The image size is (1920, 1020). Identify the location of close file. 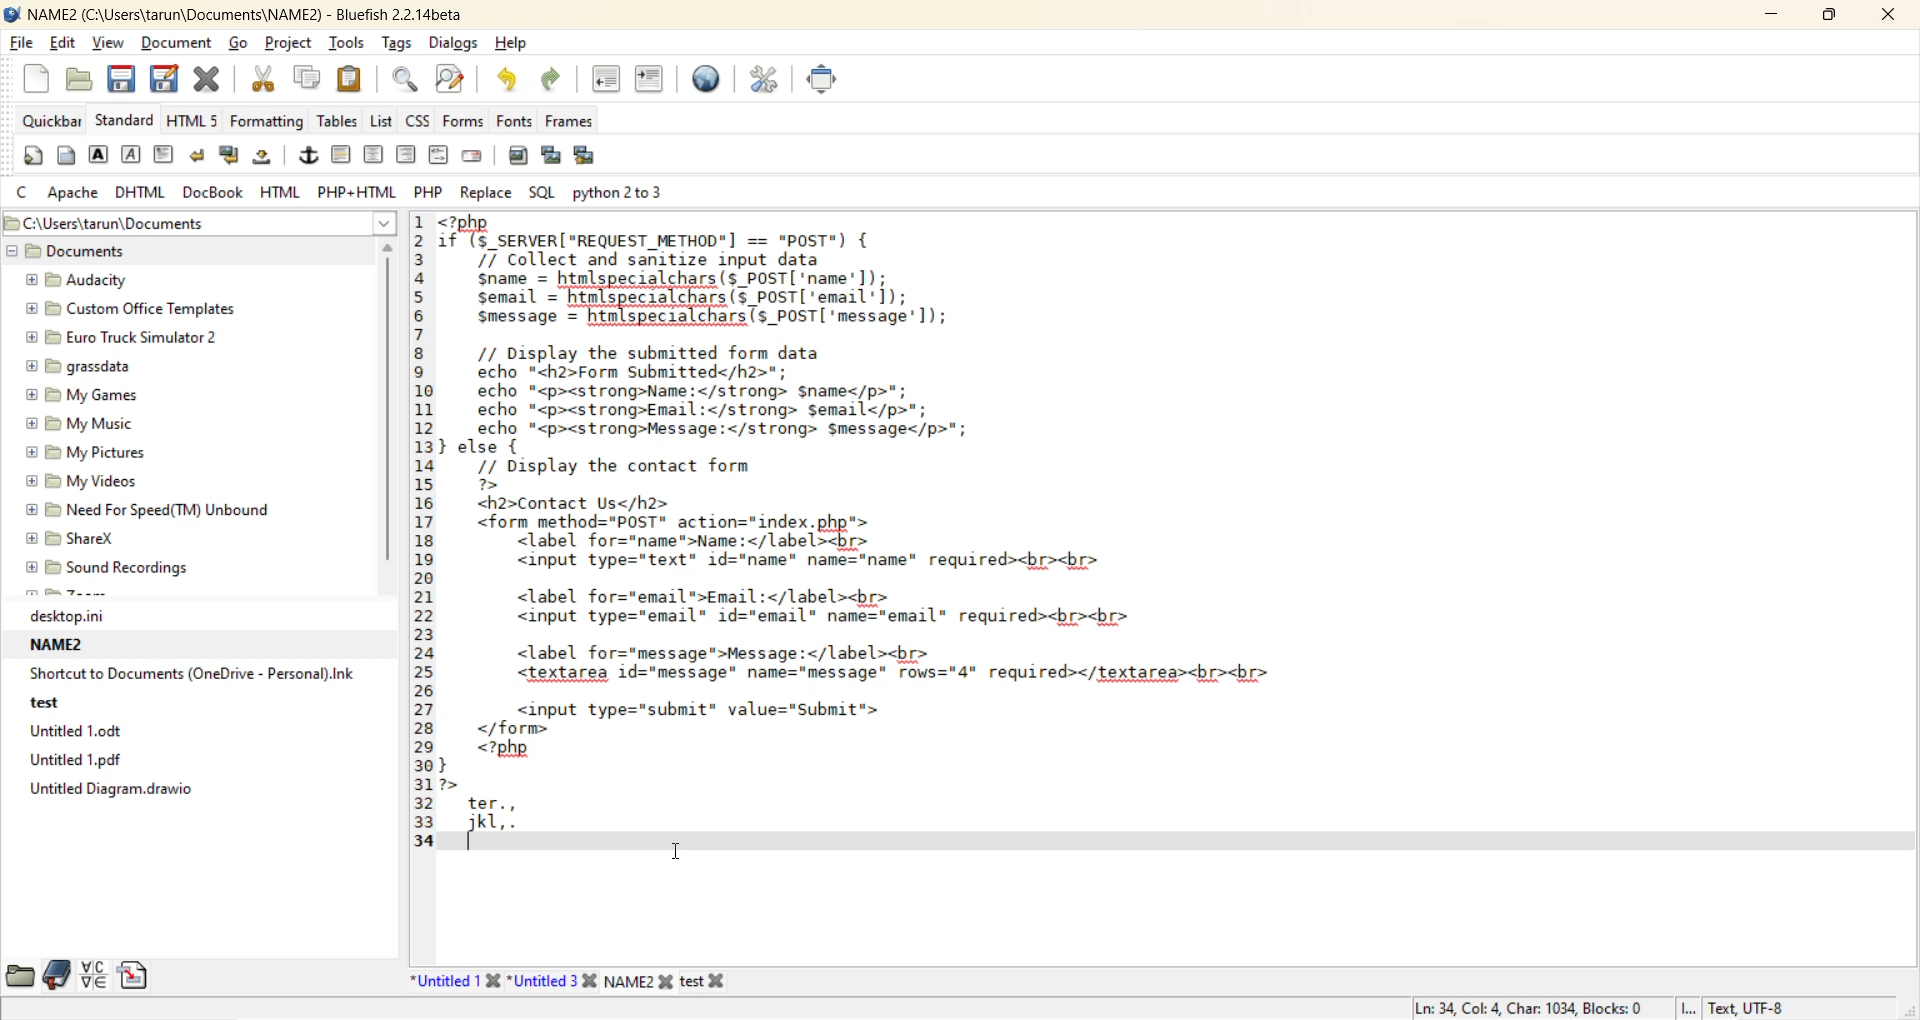
(210, 83).